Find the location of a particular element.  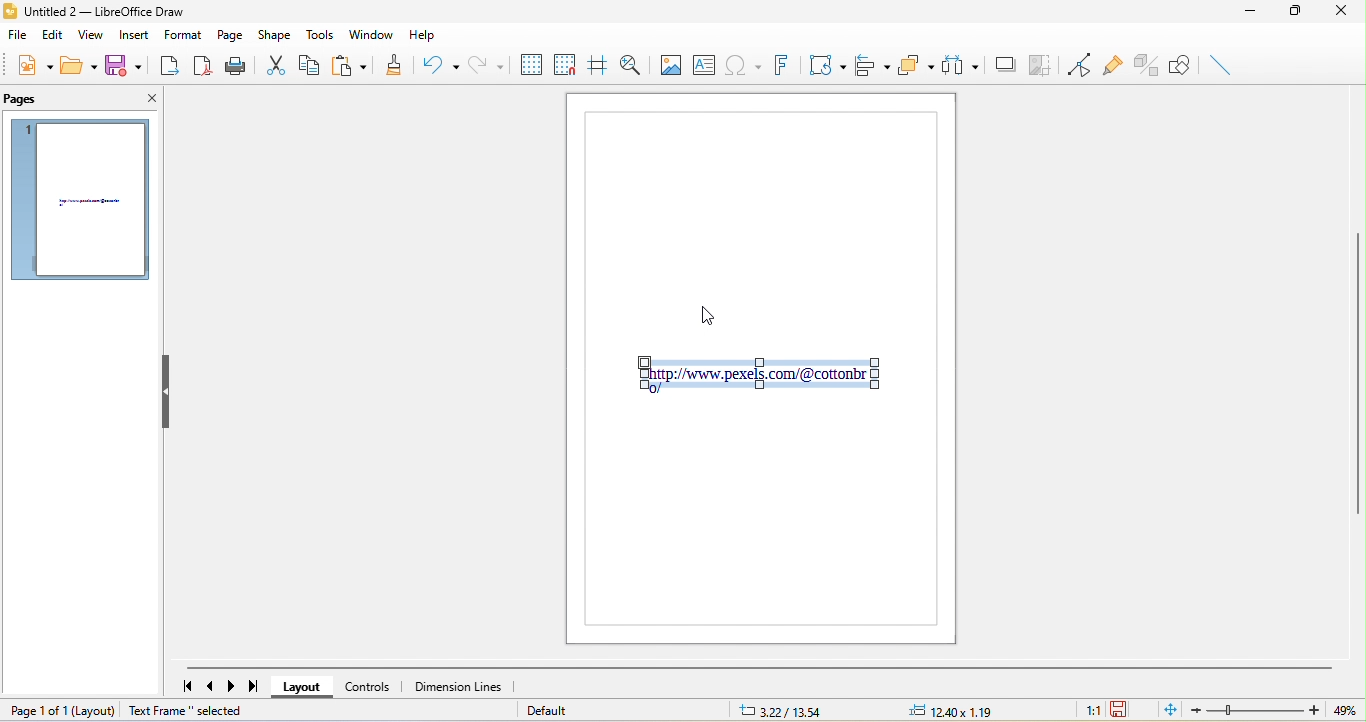

select at least three object to distribute is located at coordinates (963, 63).